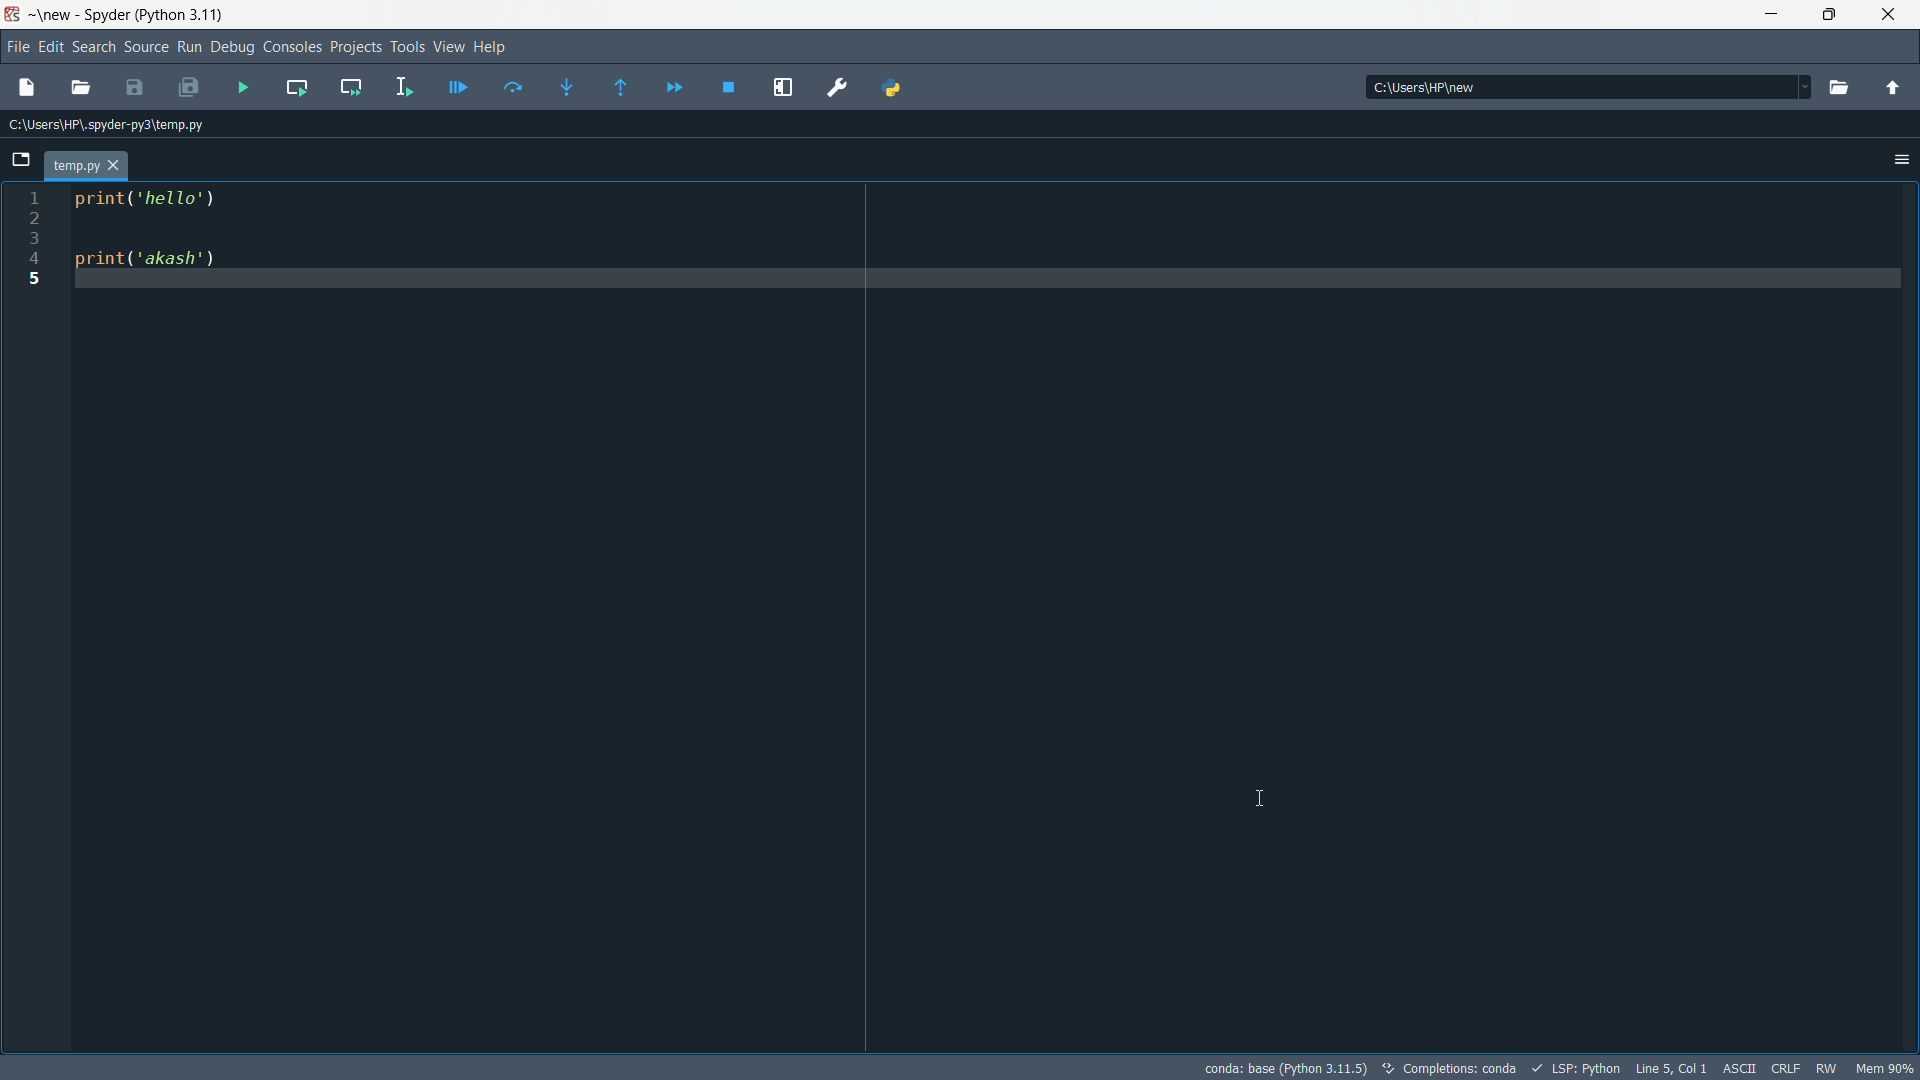 The height and width of the screenshot is (1080, 1920). I want to click on memory usage, so click(1886, 1068).